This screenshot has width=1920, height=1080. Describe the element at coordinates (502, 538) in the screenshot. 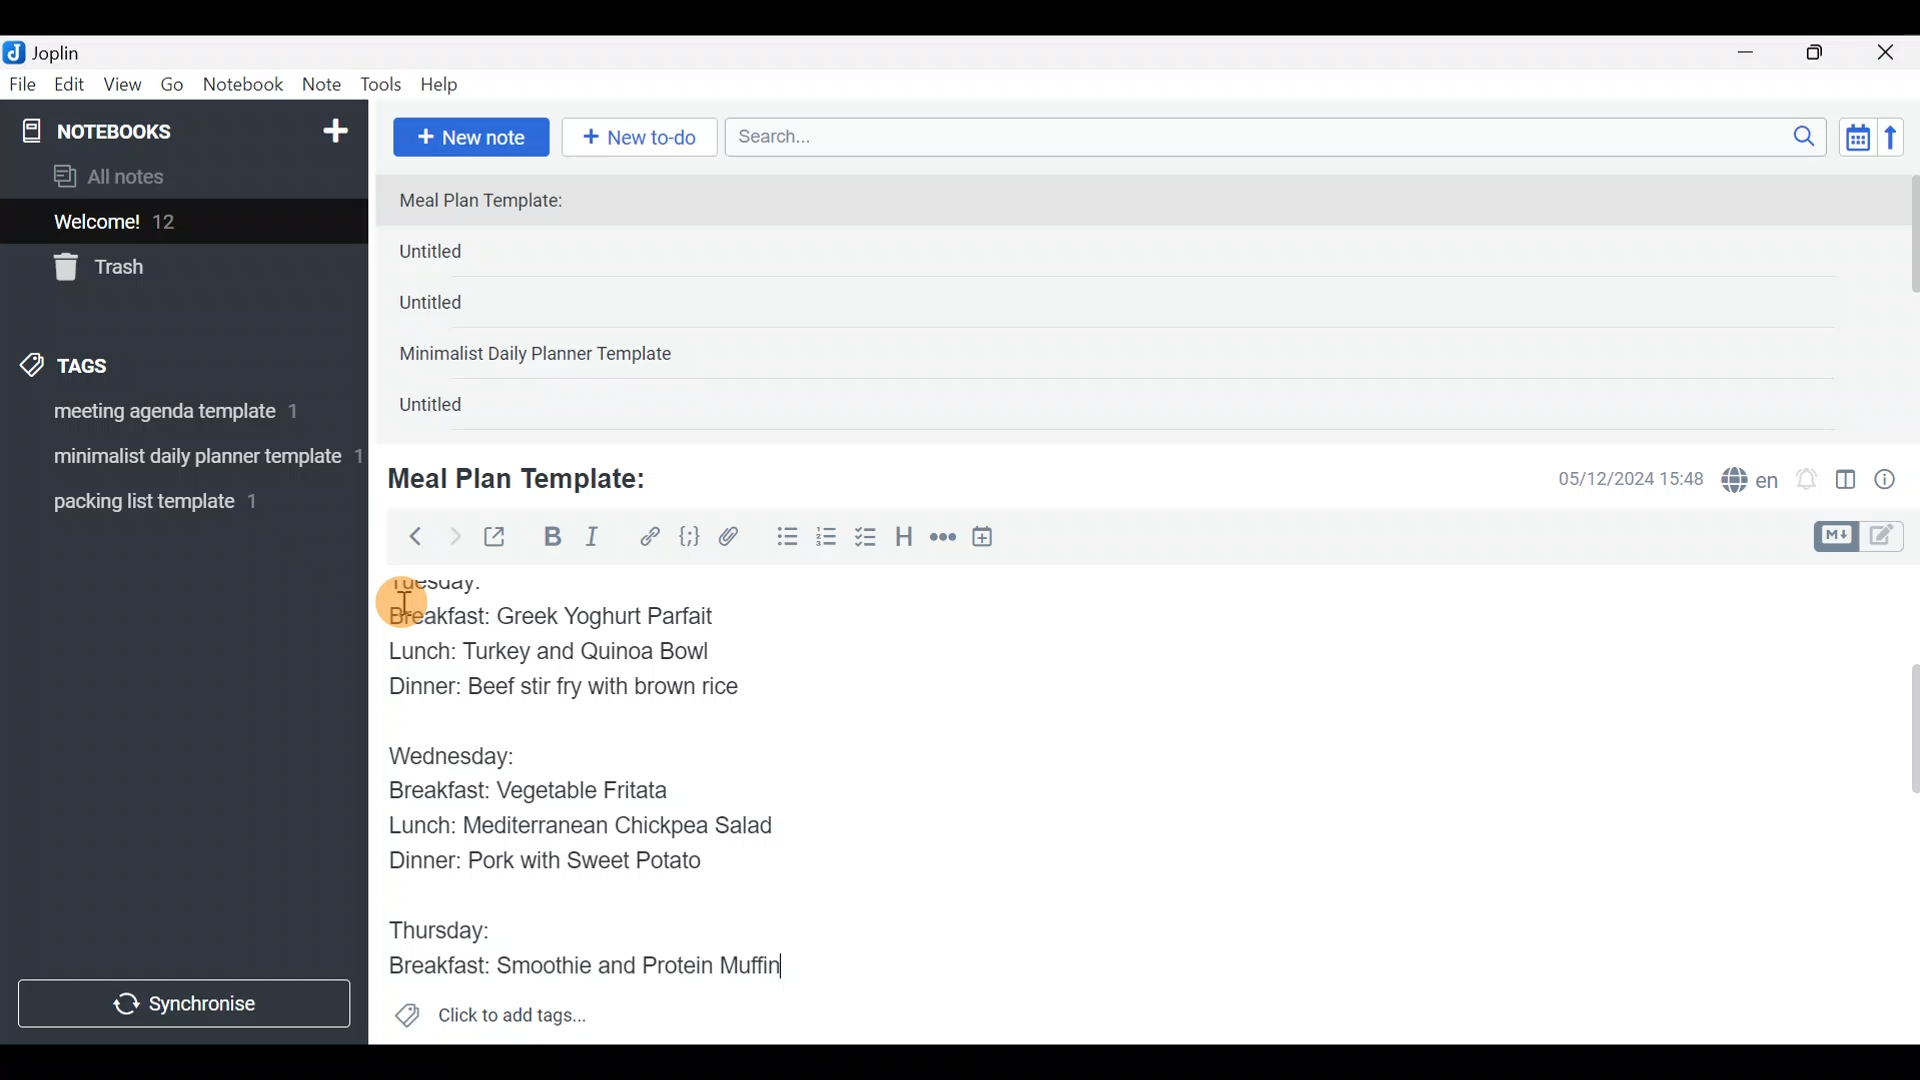

I see `Toggle external editing` at that location.